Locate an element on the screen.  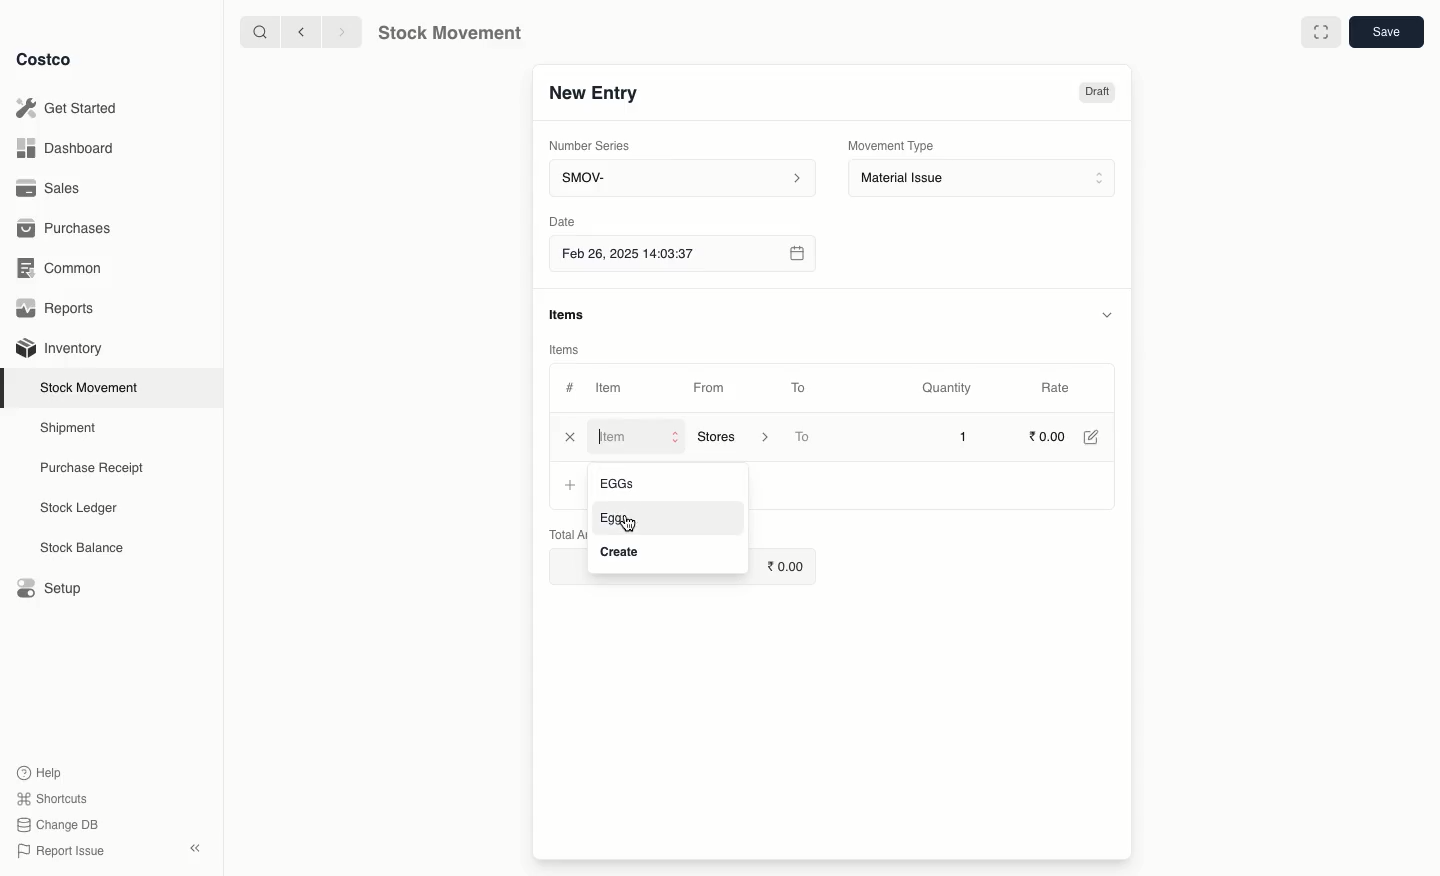
0.00 is located at coordinates (1048, 436).